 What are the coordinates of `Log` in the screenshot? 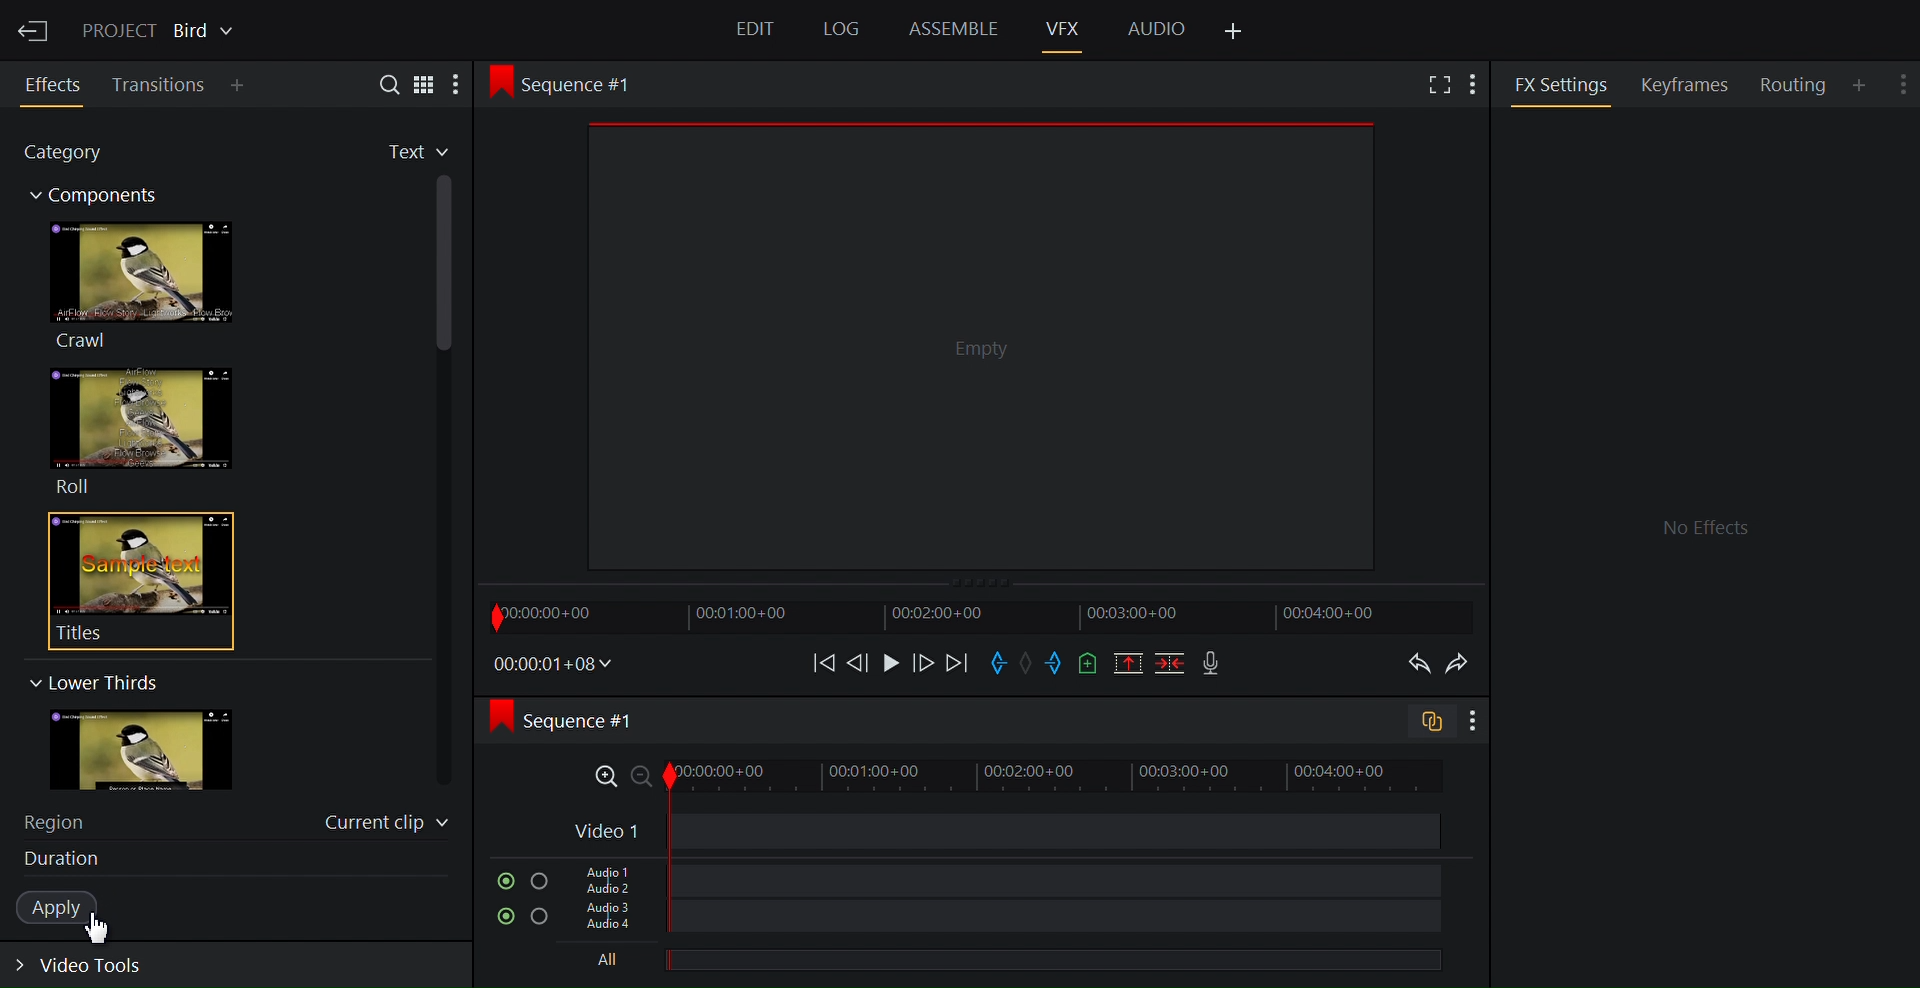 It's located at (838, 30).